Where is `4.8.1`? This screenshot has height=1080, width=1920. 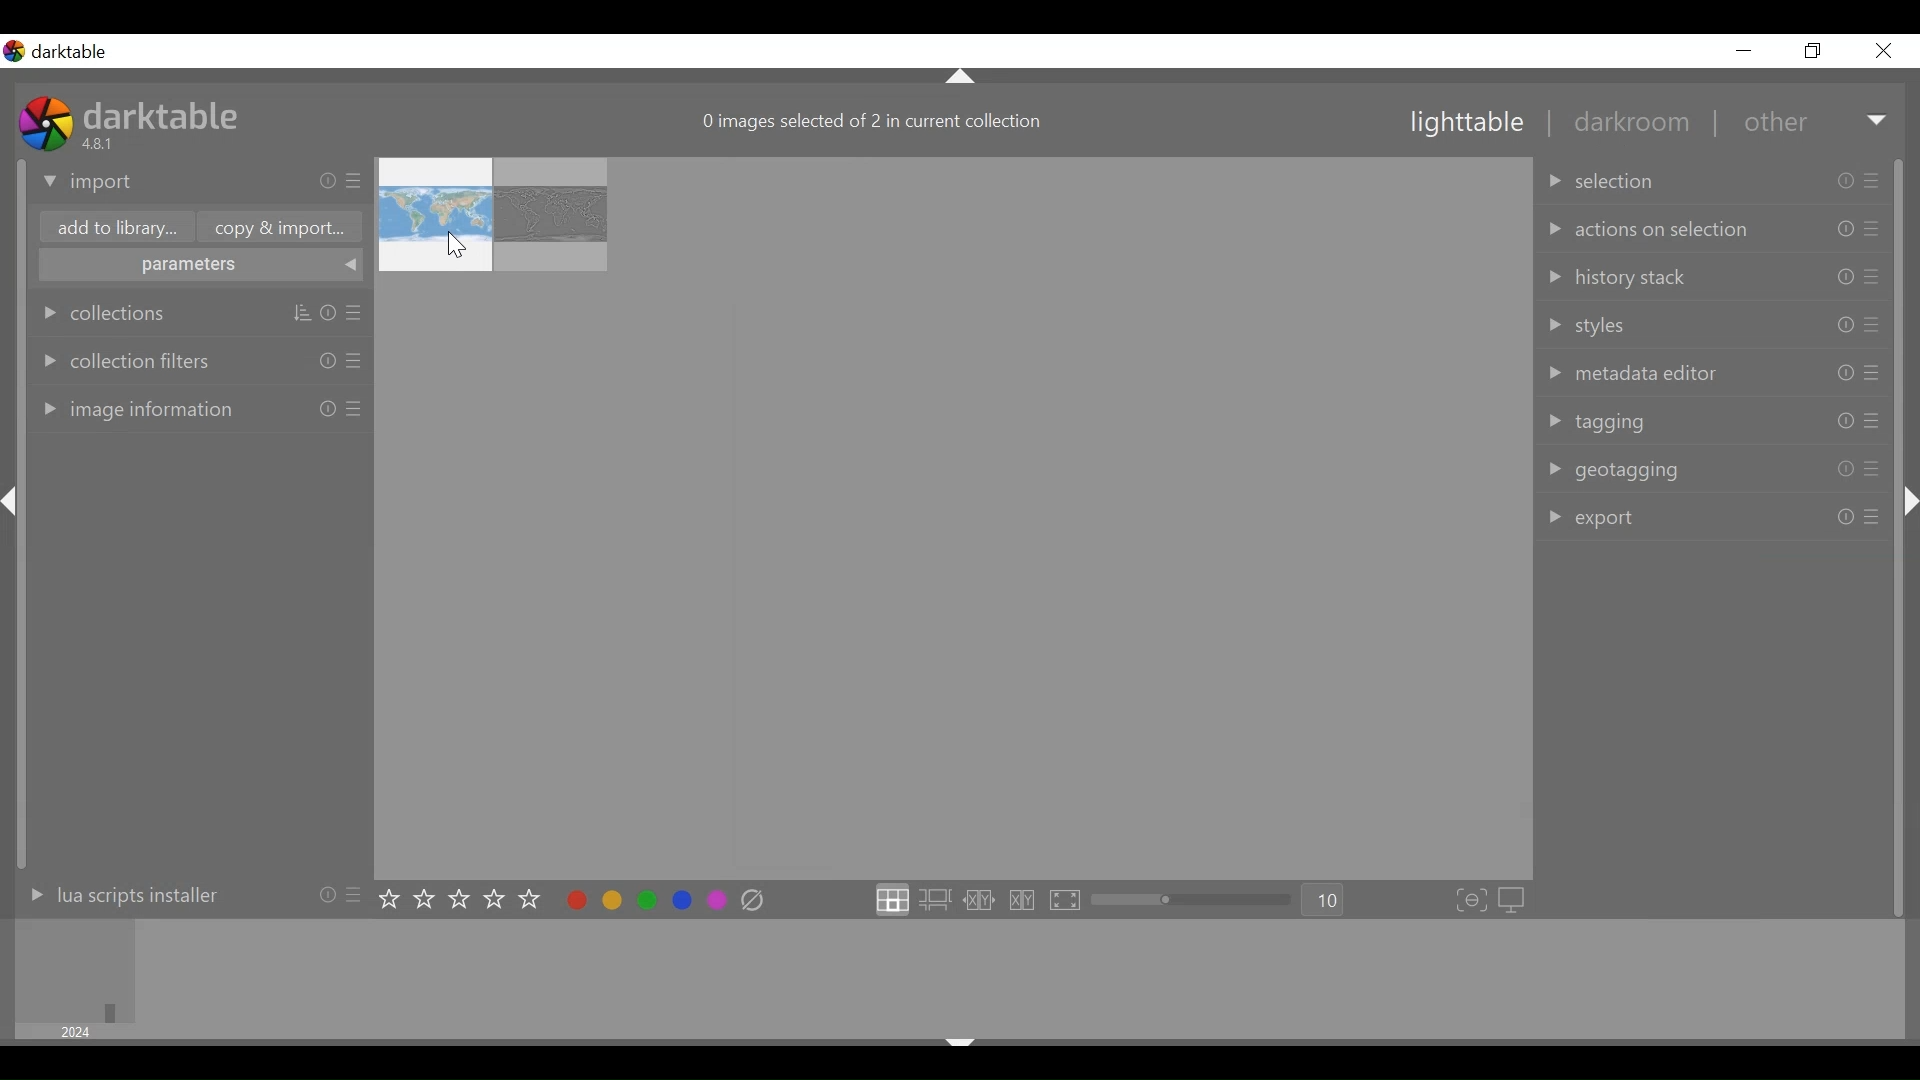
4.8.1 is located at coordinates (101, 143).